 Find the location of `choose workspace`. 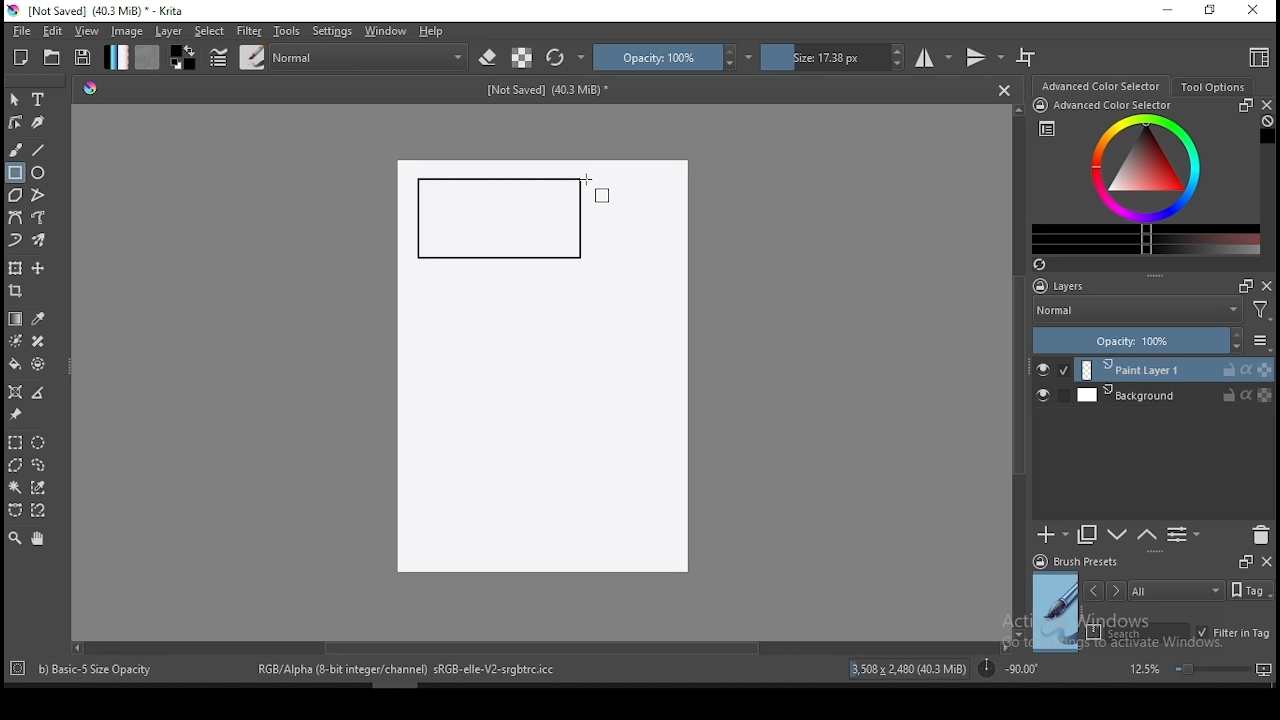

choose workspace is located at coordinates (1257, 57).